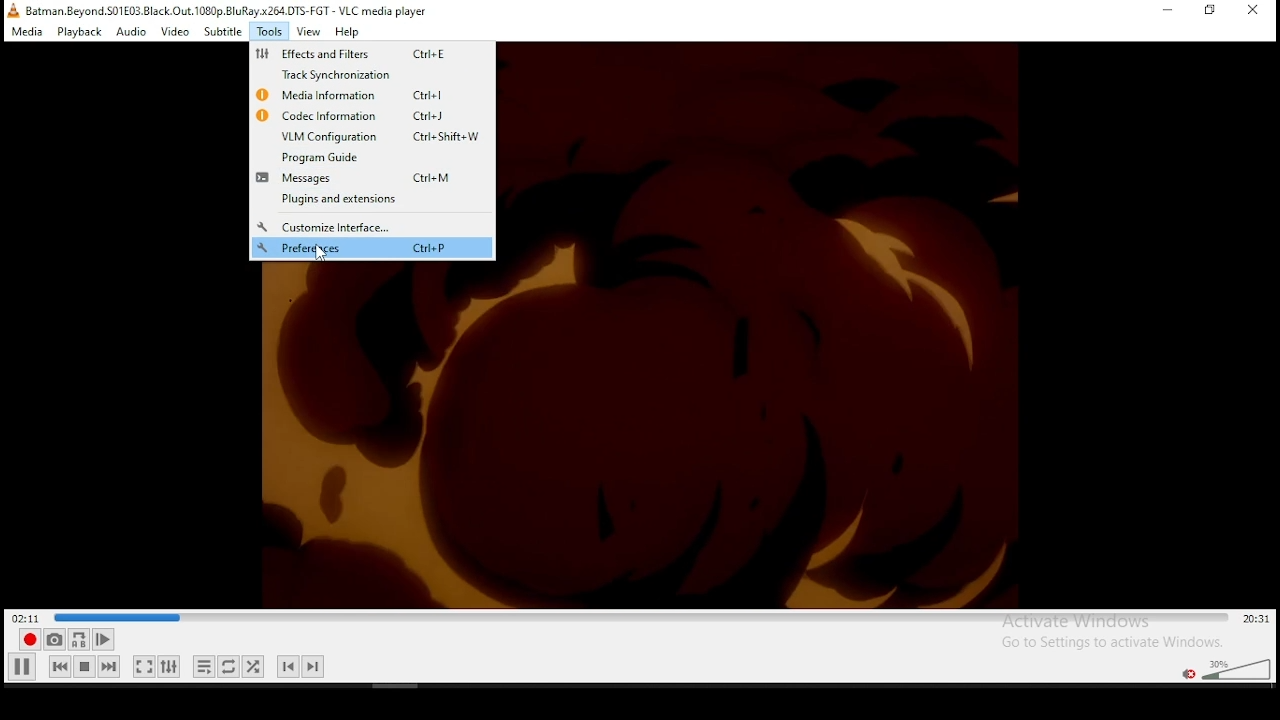 This screenshot has height=720, width=1280. I want to click on next chapter, so click(313, 667).